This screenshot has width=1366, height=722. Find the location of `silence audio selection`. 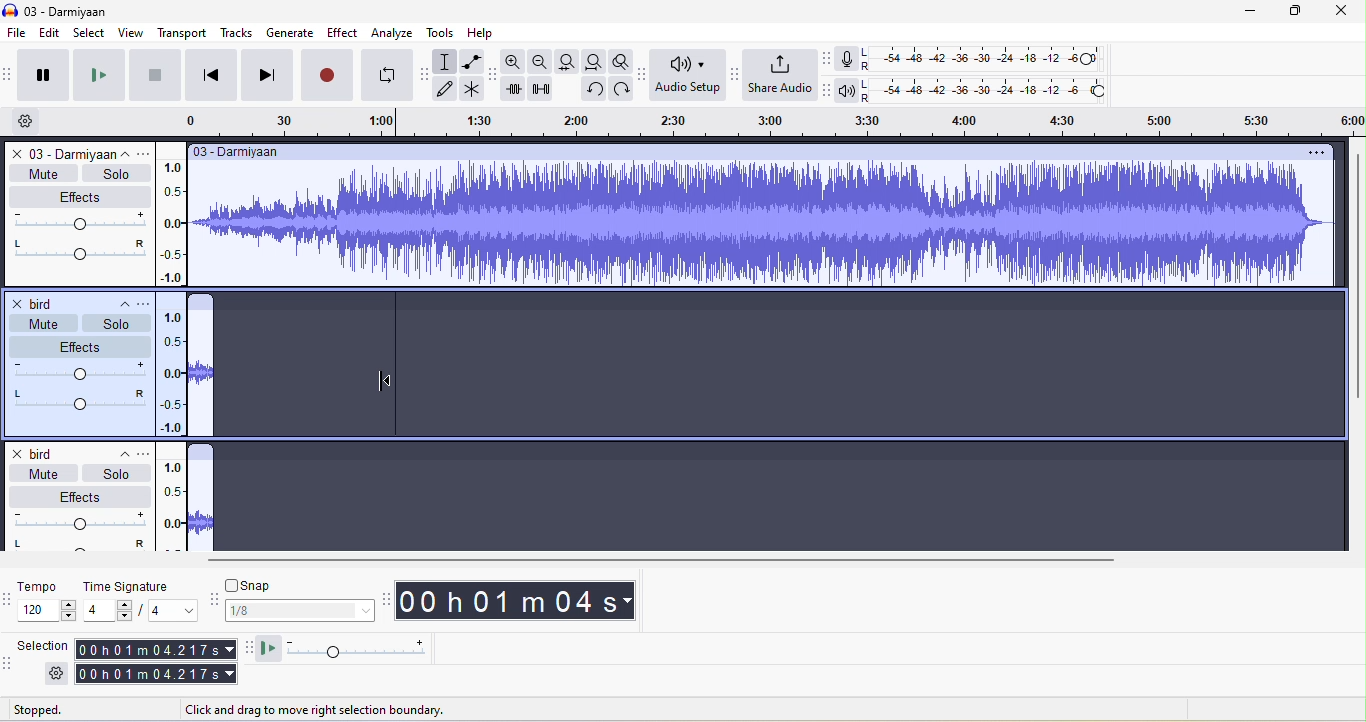

silence audio selection is located at coordinates (544, 89).